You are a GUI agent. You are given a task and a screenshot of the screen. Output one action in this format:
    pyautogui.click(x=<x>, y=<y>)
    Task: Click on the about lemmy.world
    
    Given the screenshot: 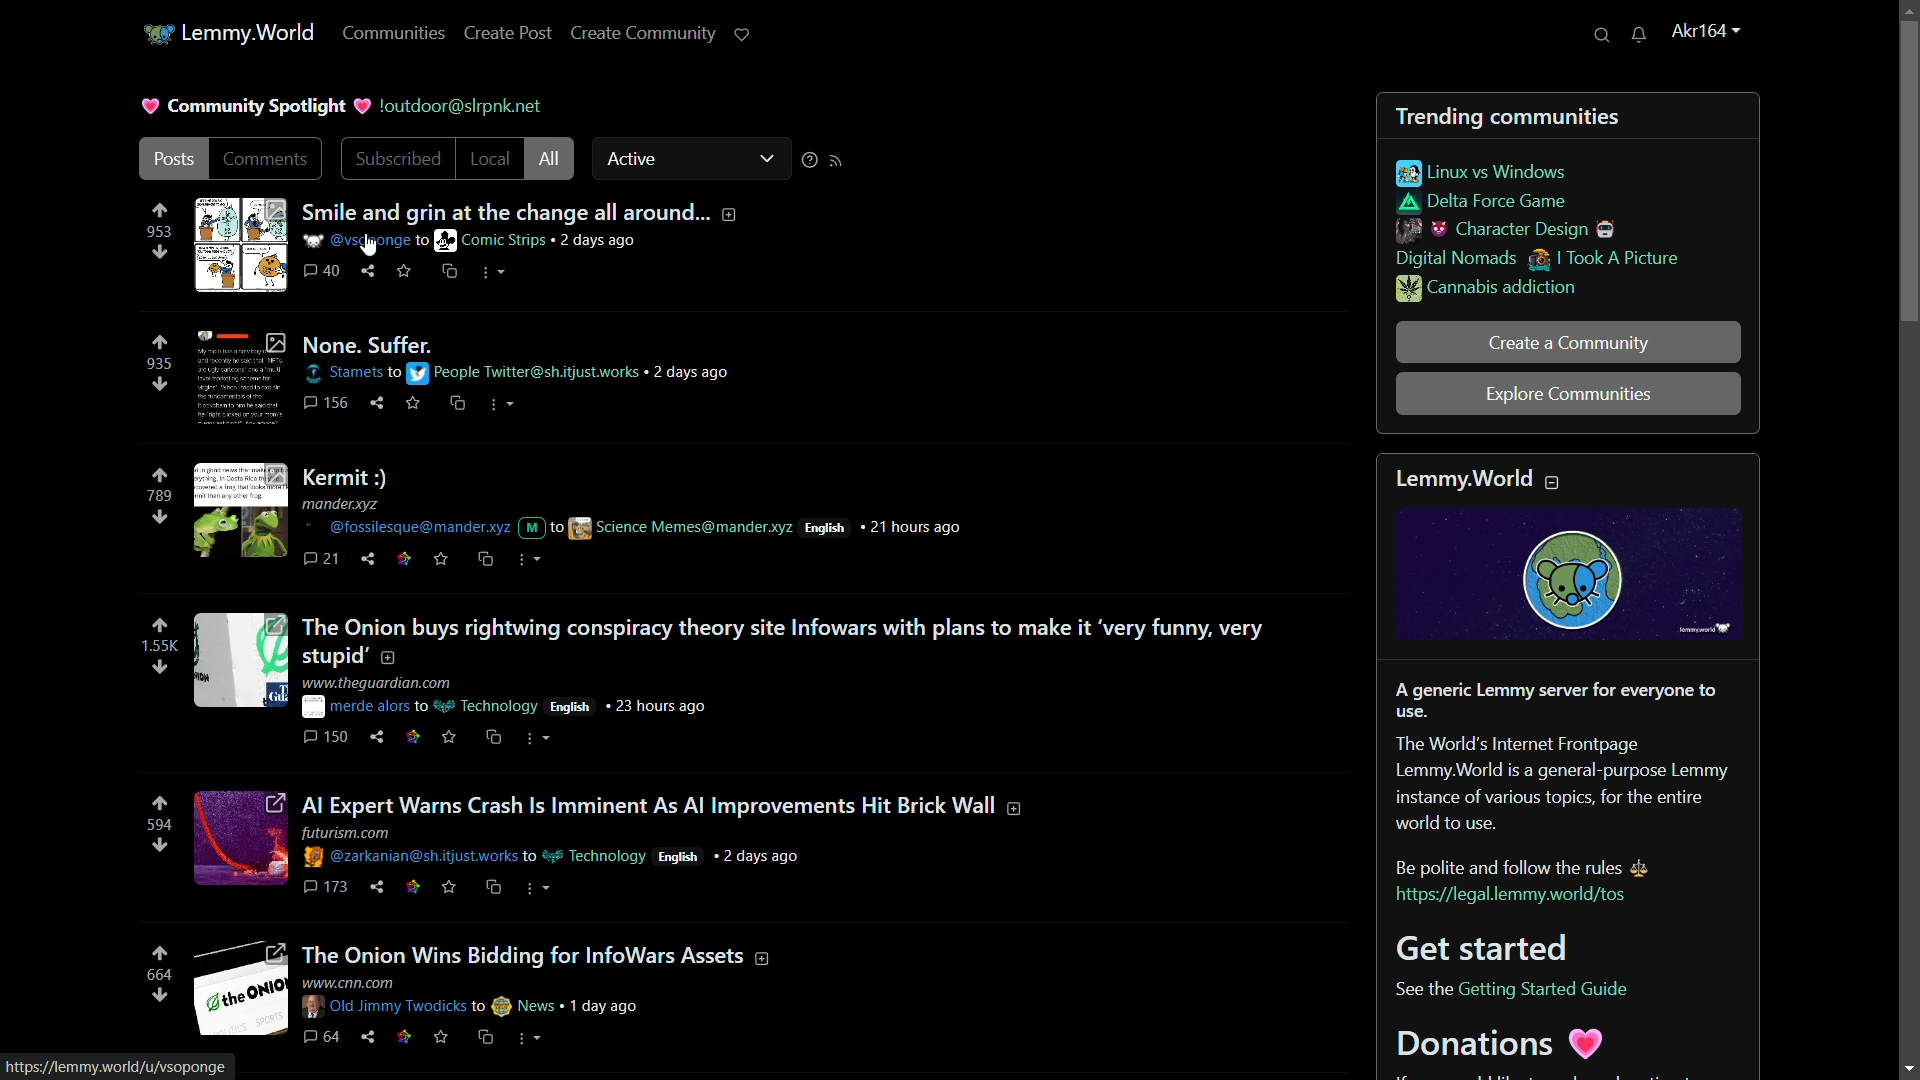 What is the action you would take?
    pyautogui.click(x=1575, y=776)
    